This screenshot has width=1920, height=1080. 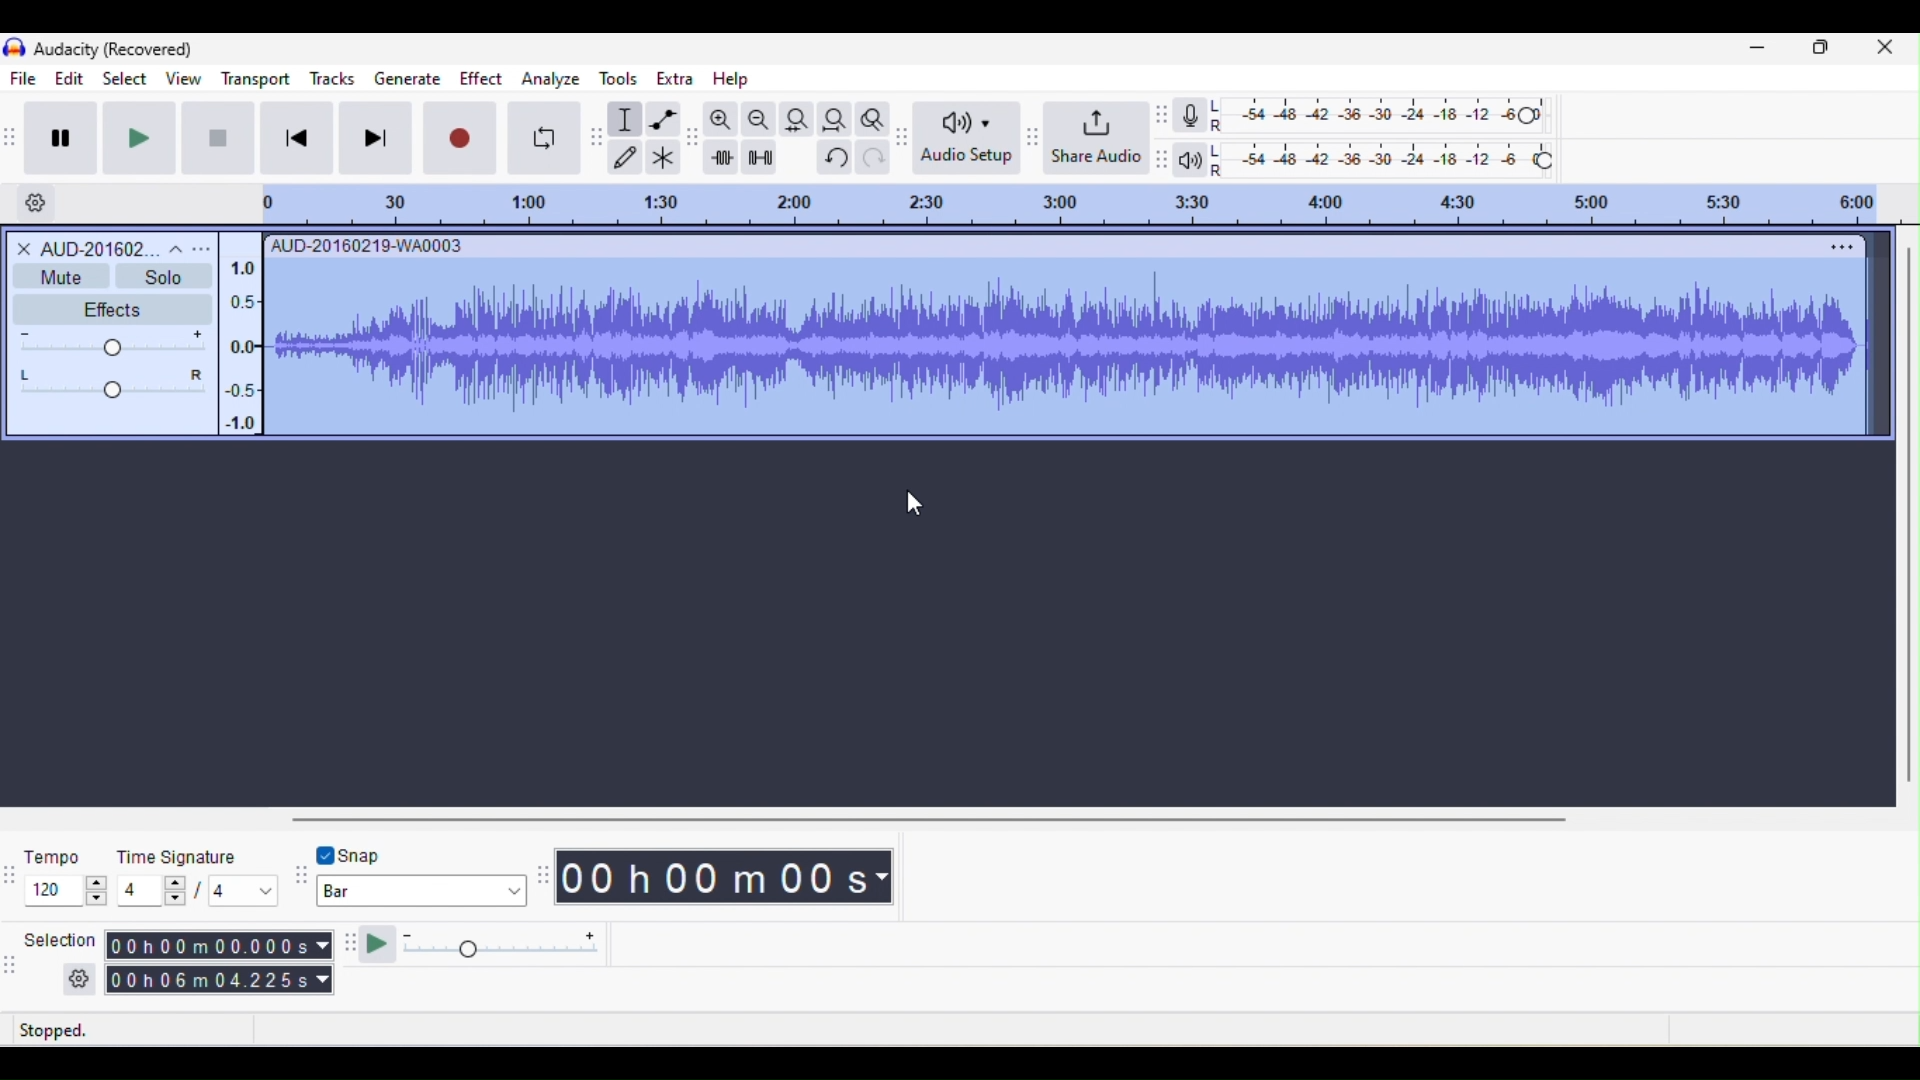 What do you see at coordinates (757, 119) in the screenshot?
I see `zoom out` at bounding box center [757, 119].